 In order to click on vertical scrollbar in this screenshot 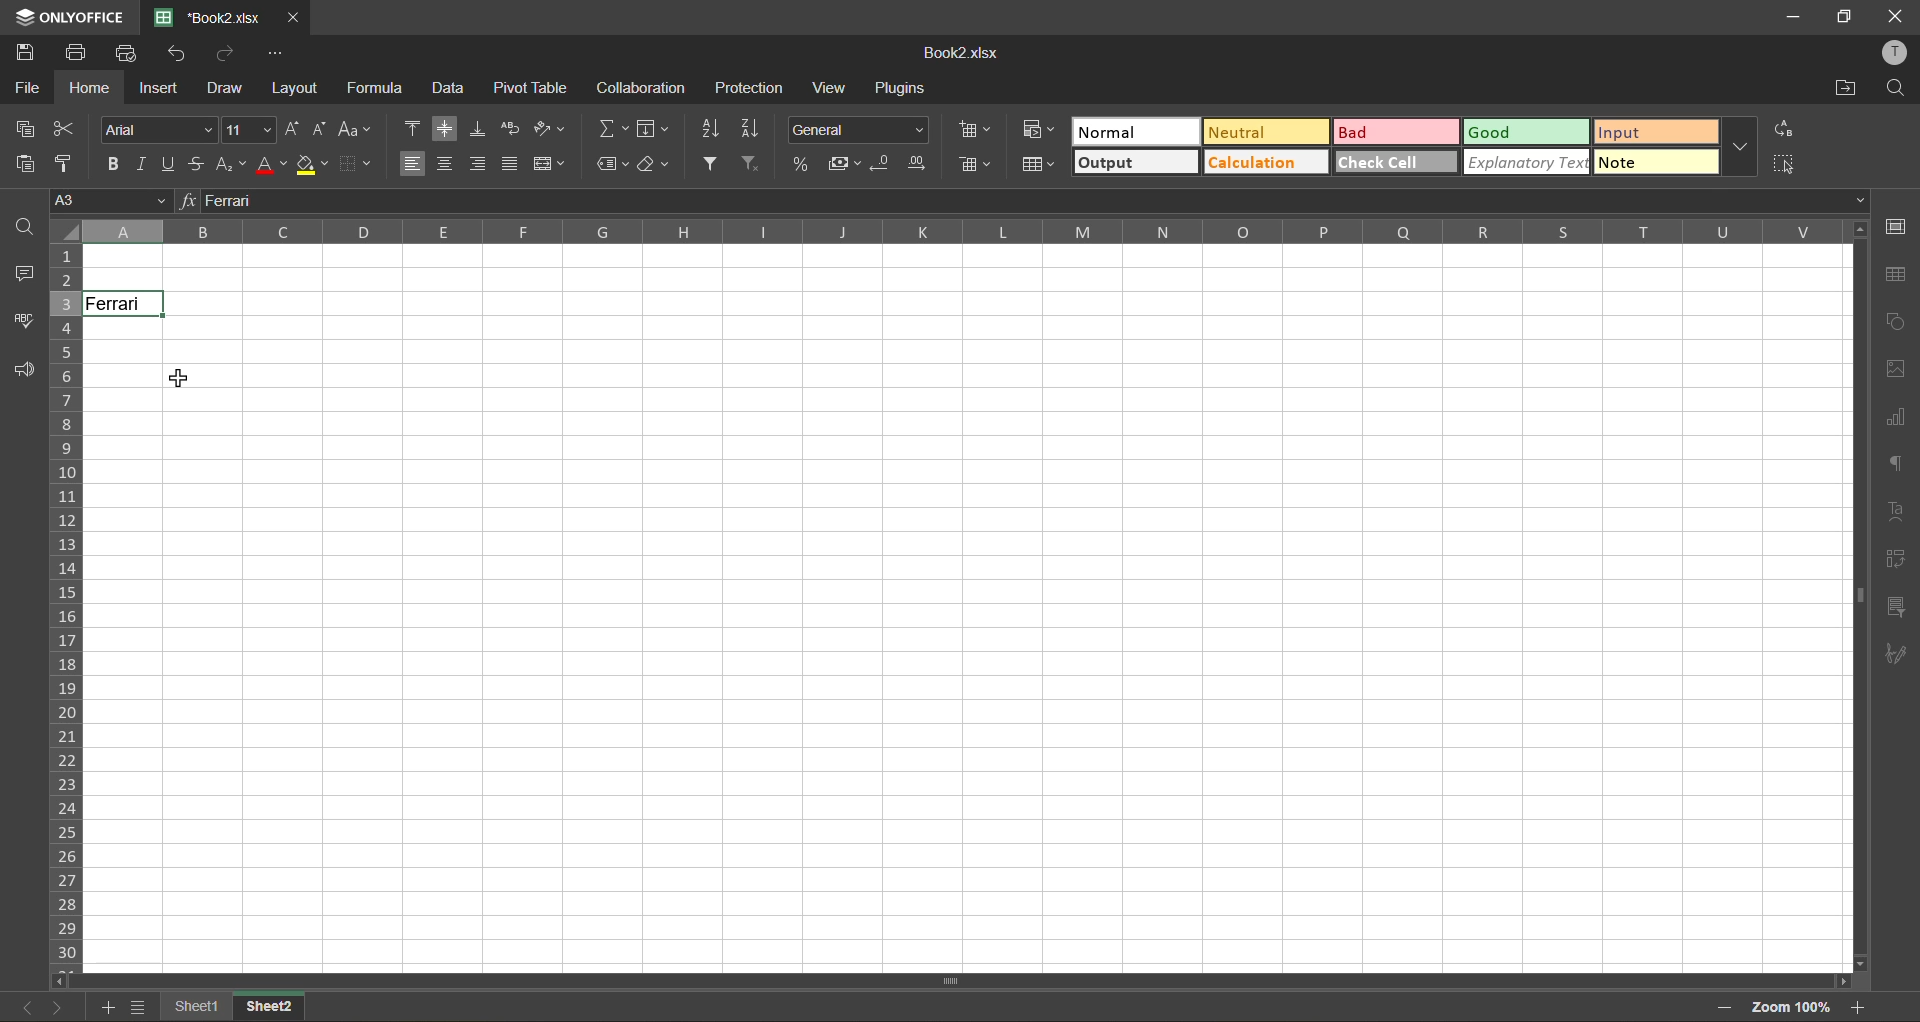, I will do `click(1857, 596)`.